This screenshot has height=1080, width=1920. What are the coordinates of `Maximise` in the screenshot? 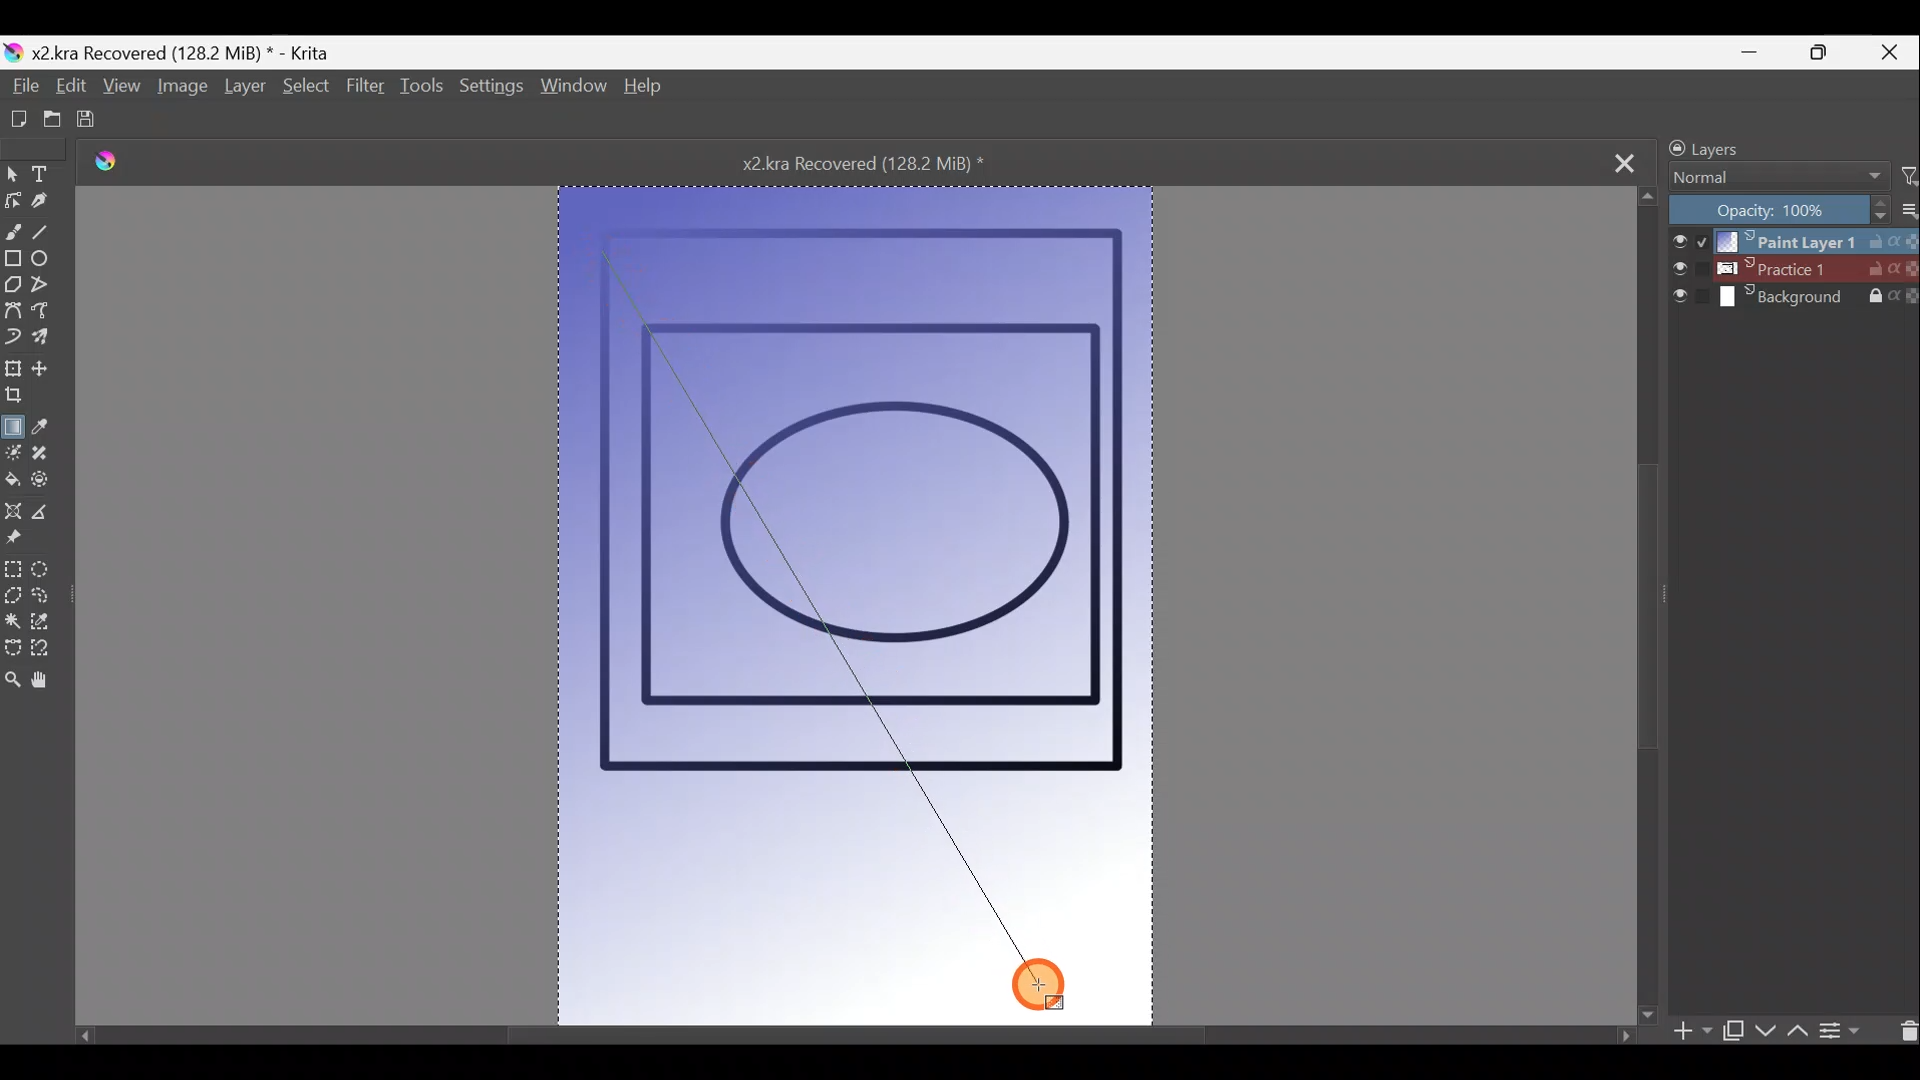 It's located at (1828, 53).